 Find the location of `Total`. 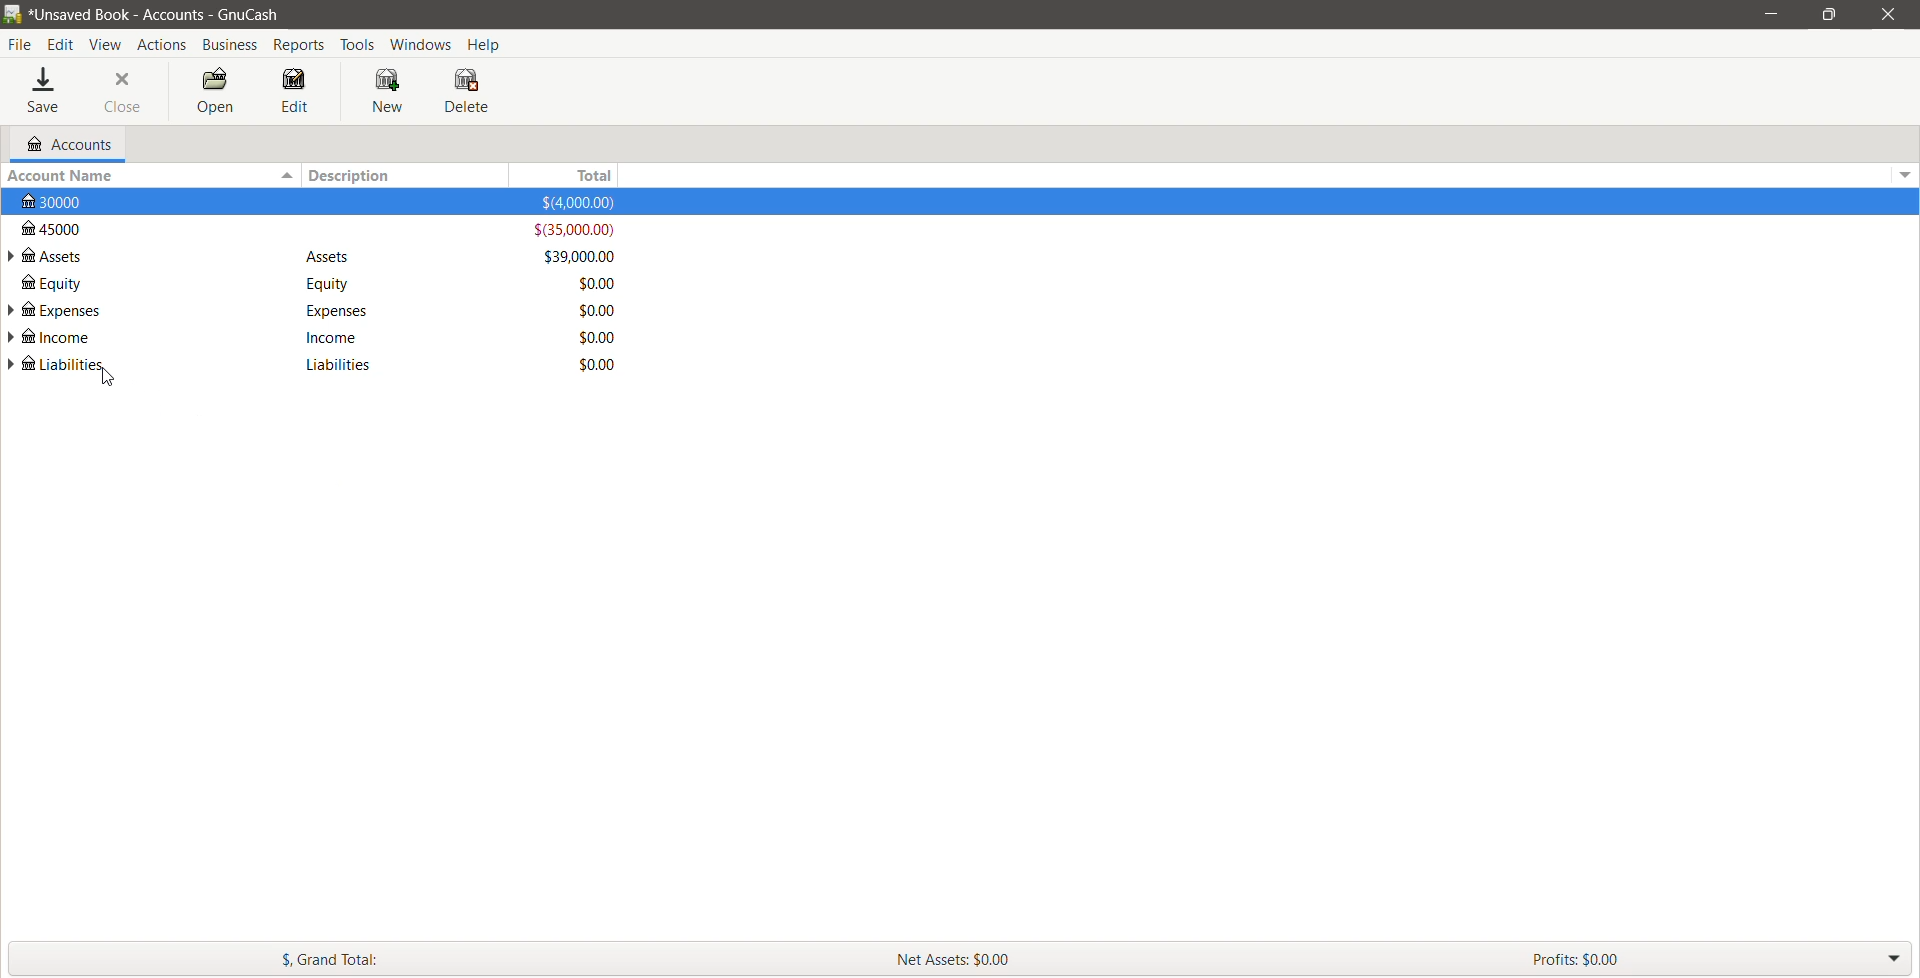

Total is located at coordinates (579, 175).